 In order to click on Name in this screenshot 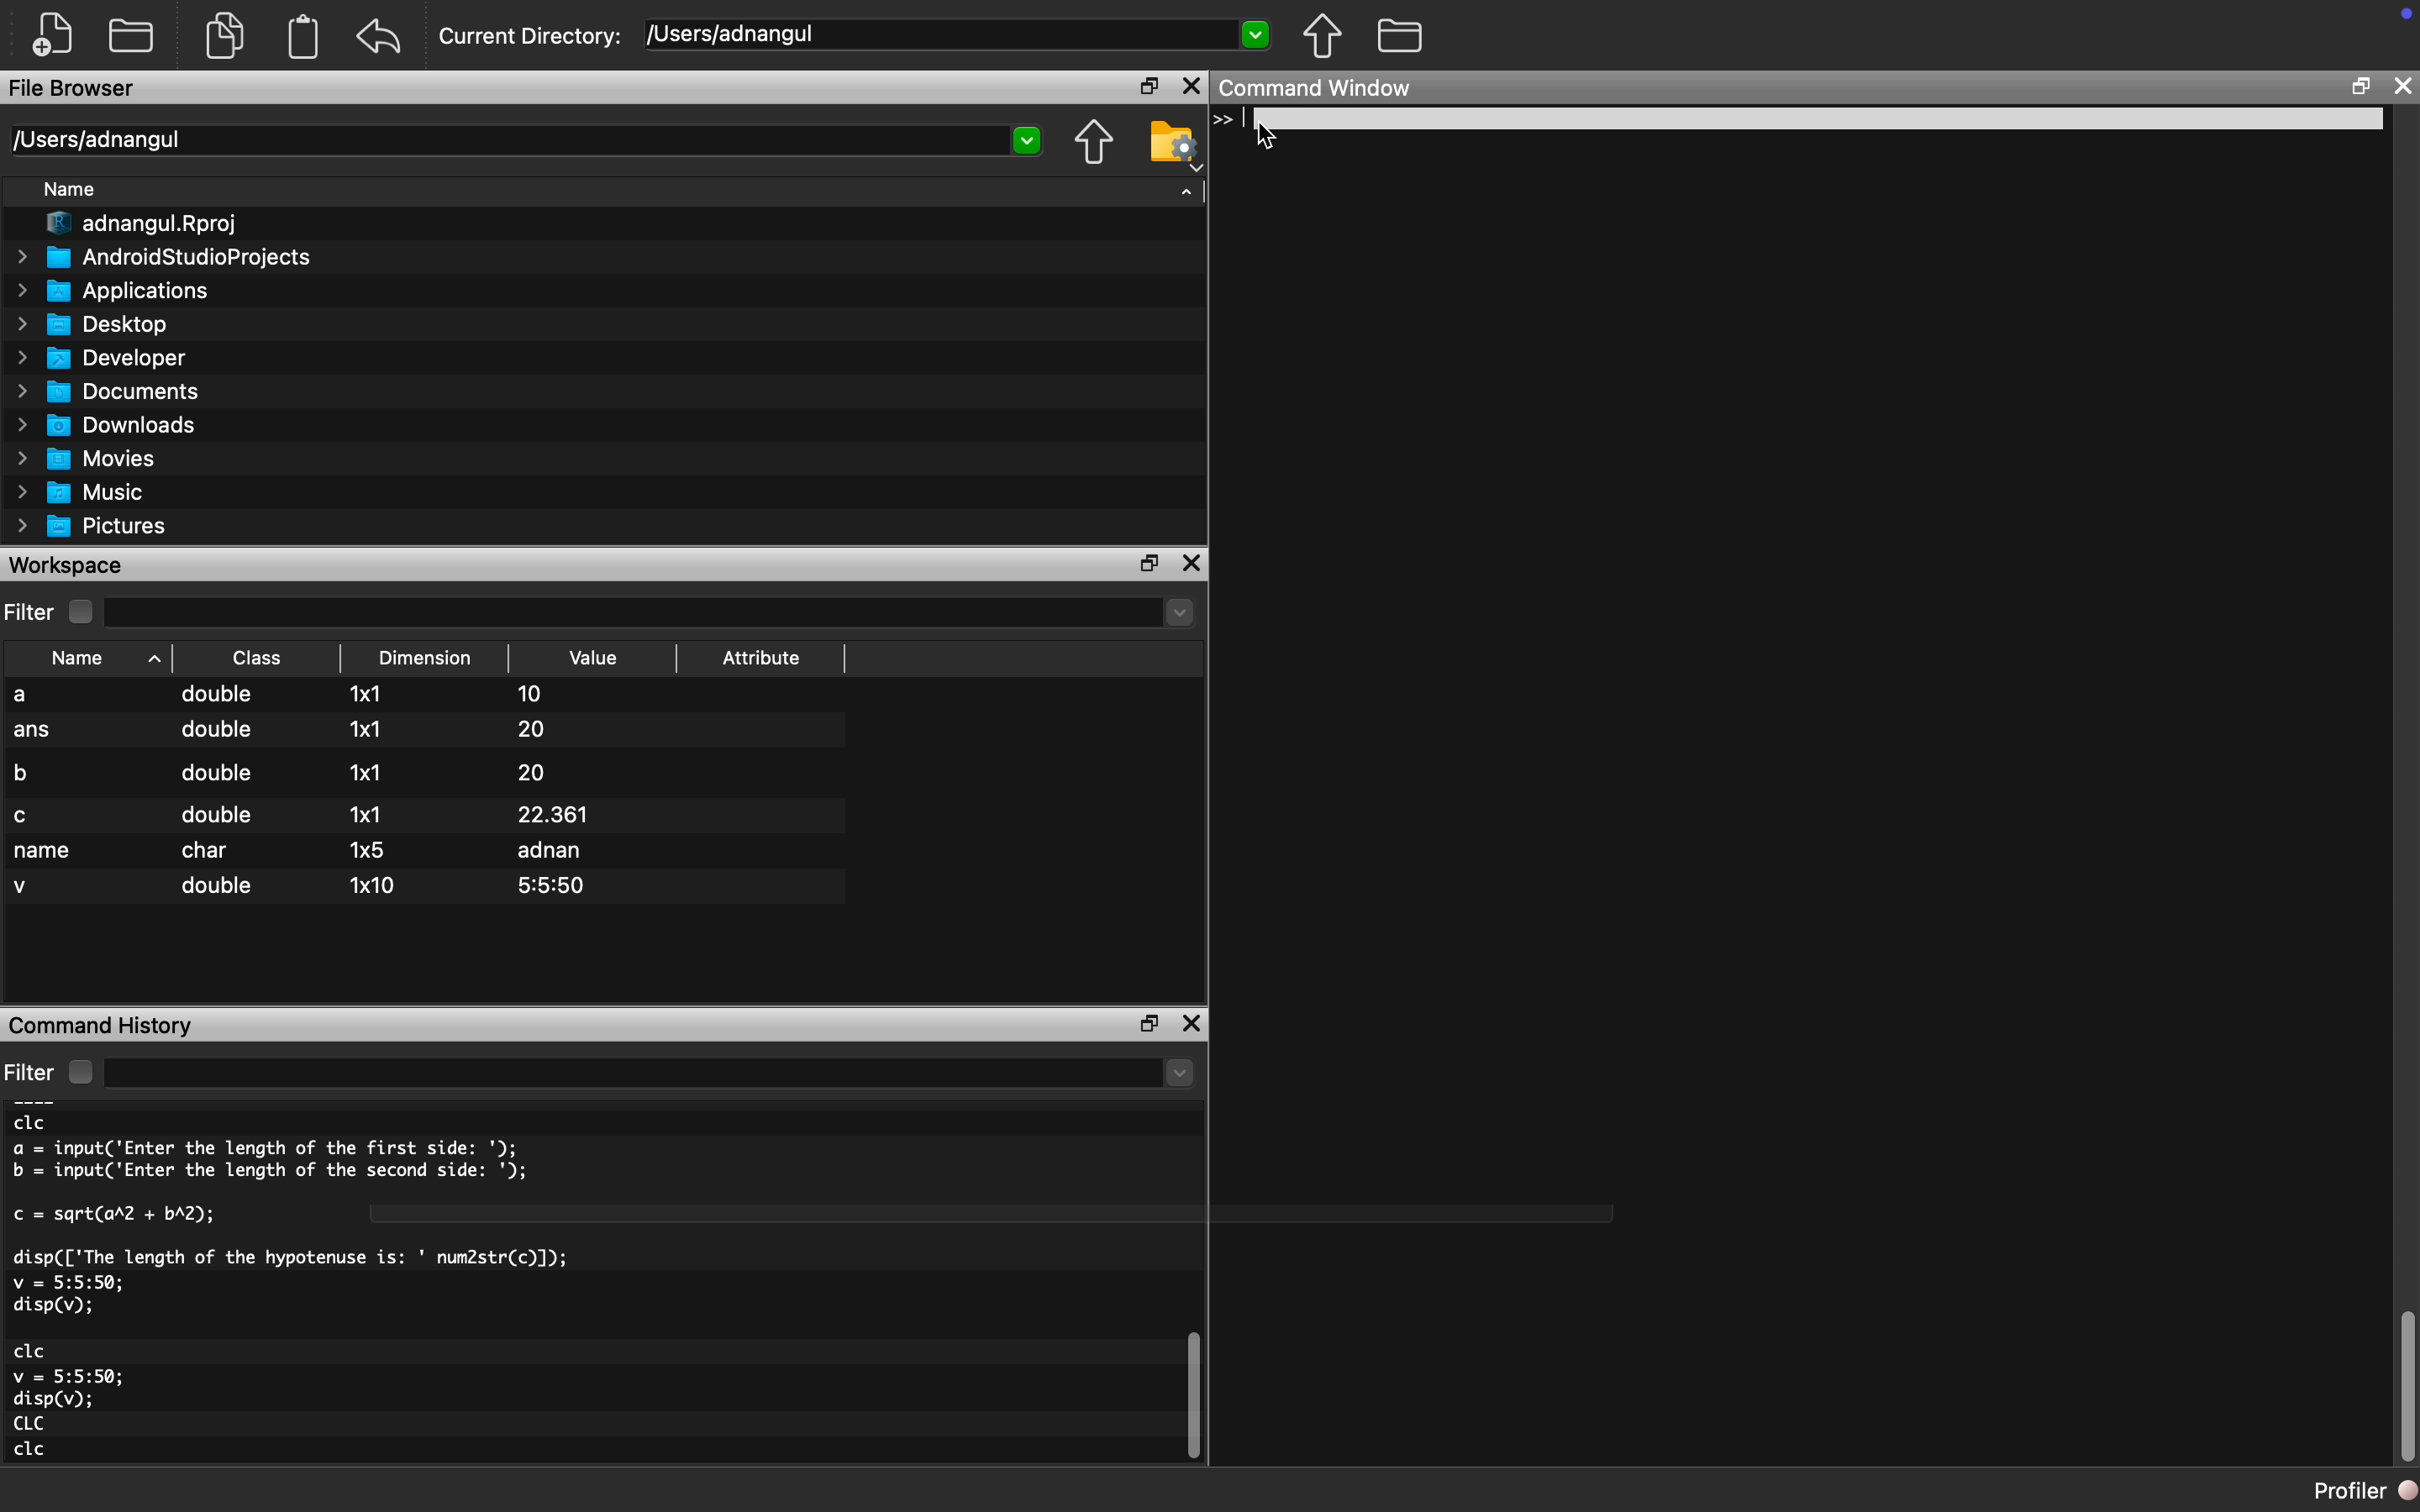, I will do `click(92, 653)`.